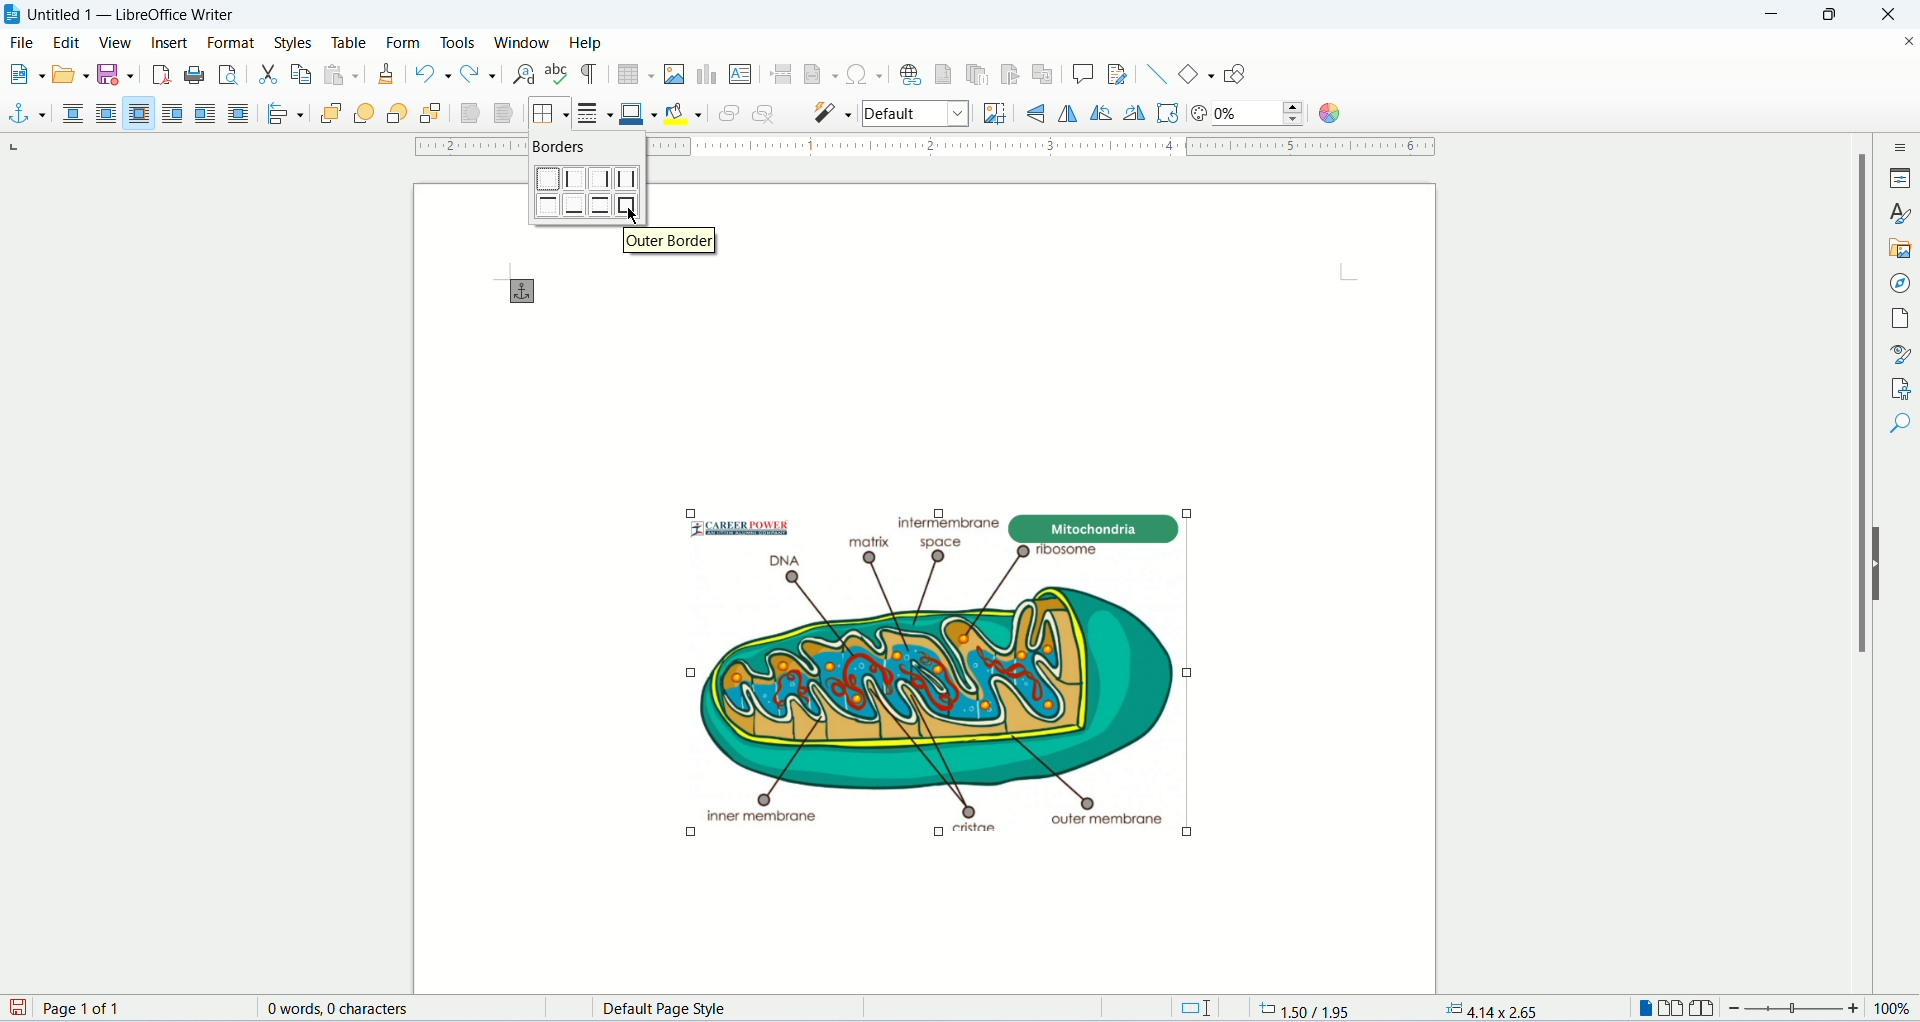 The width and height of the screenshot is (1920, 1022). Describe the element at coordinates (1900, 460) in the screenshot. I see `find` at that location.